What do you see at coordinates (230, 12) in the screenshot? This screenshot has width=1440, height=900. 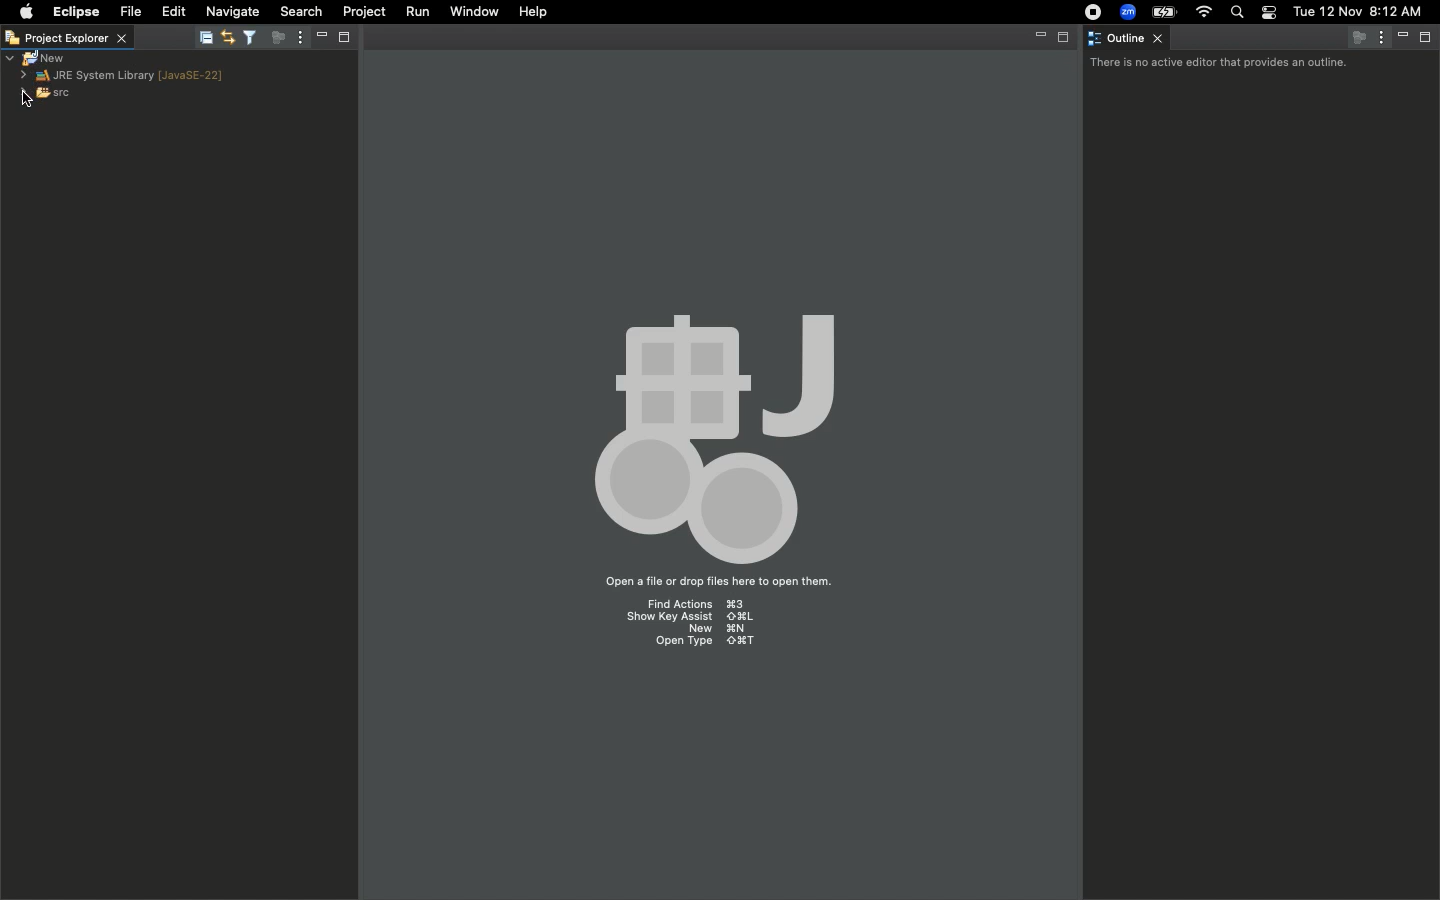 I see `Navigate` at bounding box center [230, 12].